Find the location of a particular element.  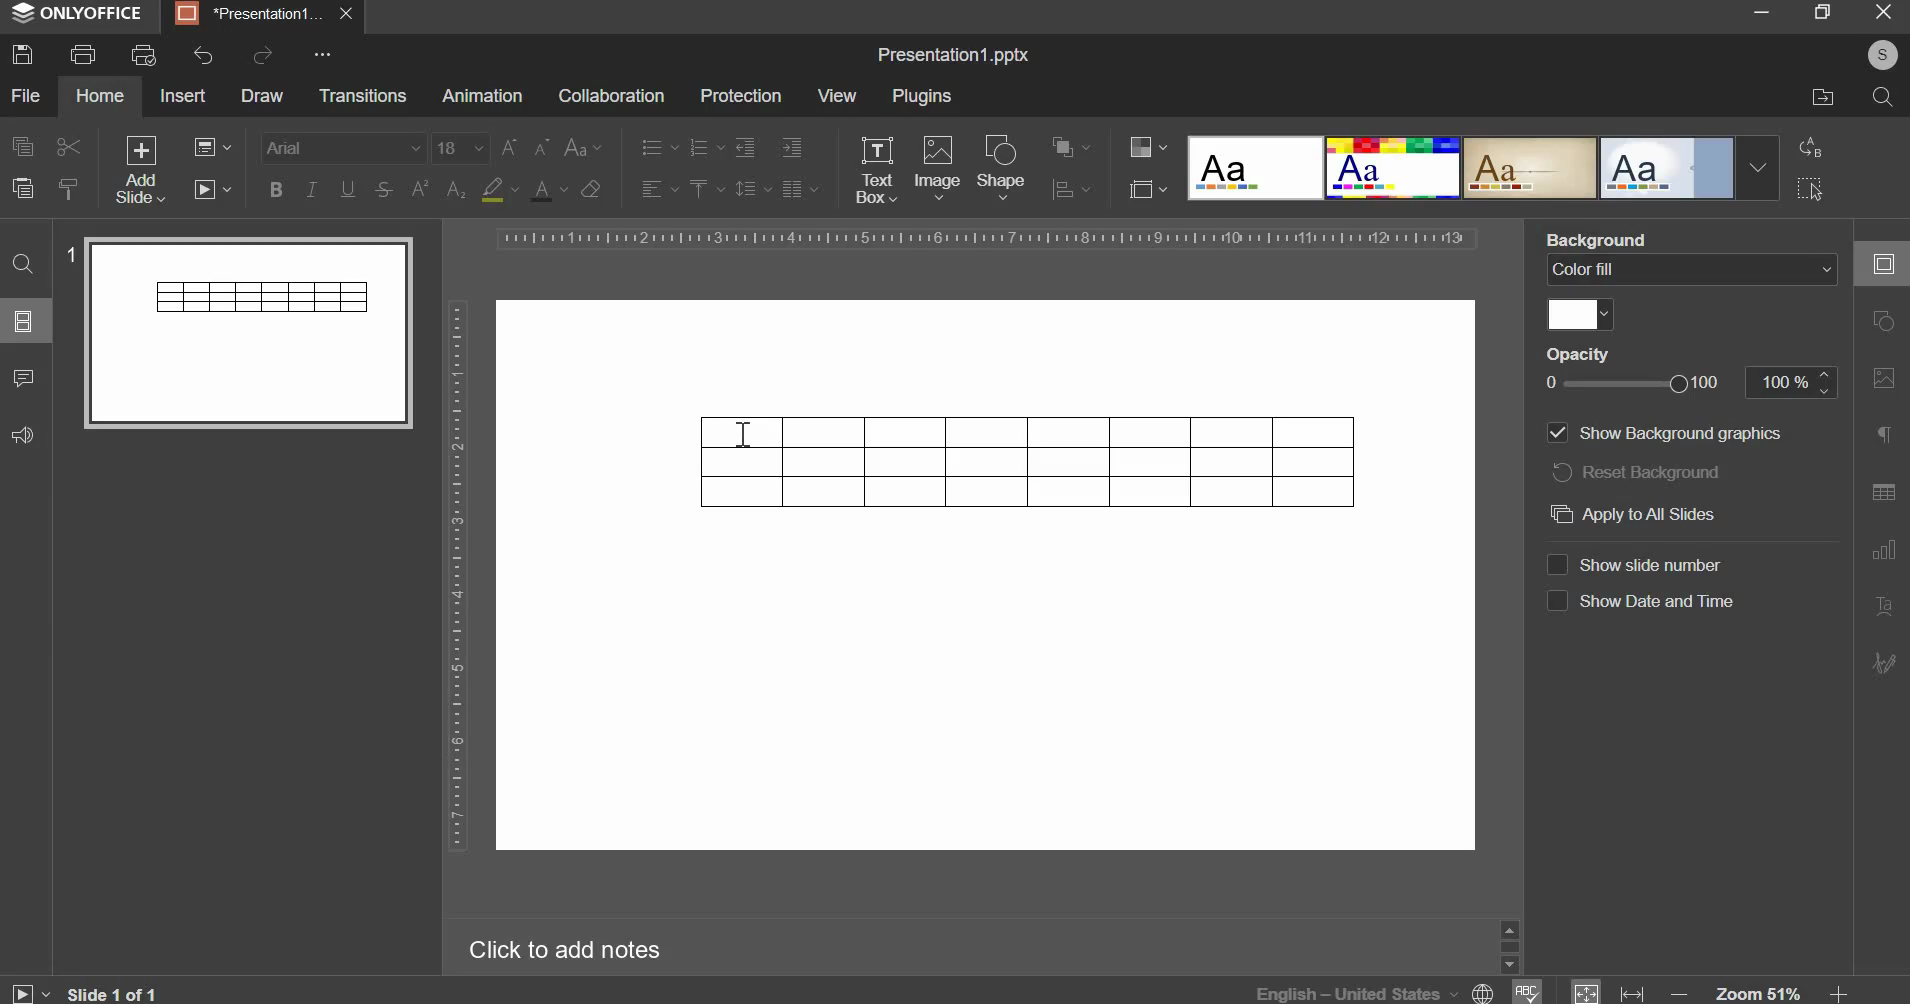

image is located at coordinates (937, 166).